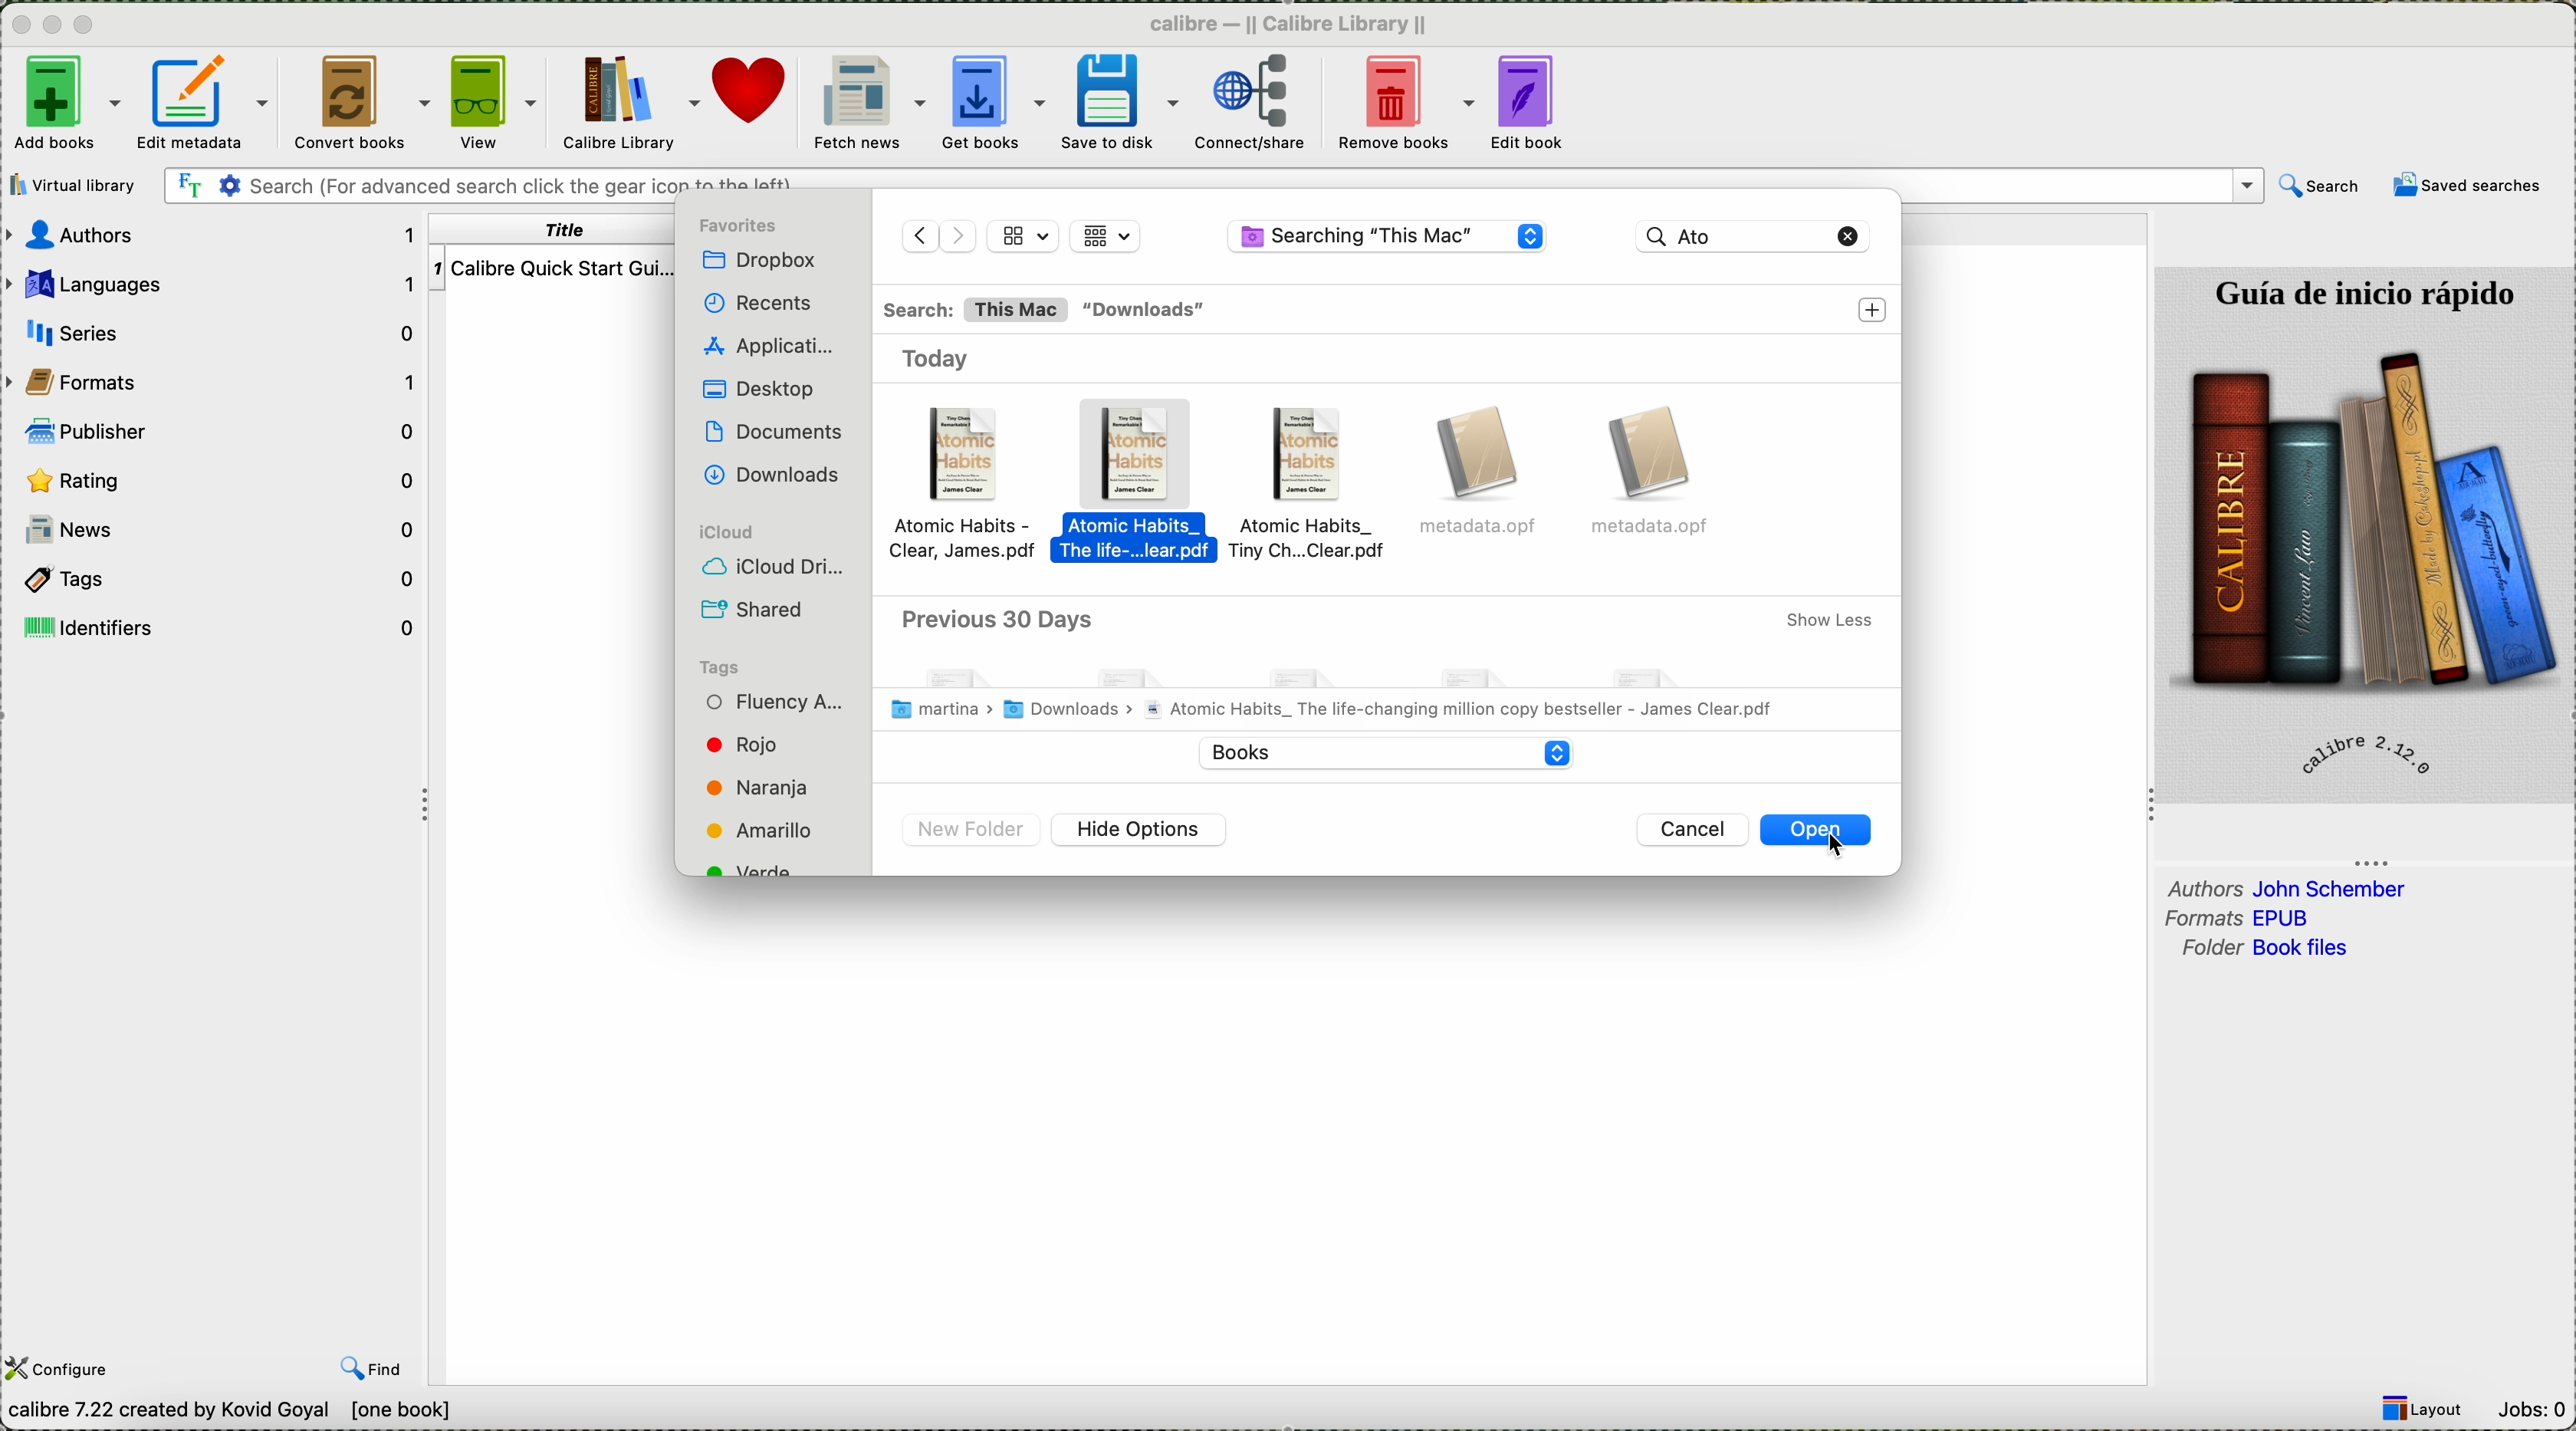 This screenshot has height=1431, width=2576. Describe the element at coordinates (1288, 26) in the screenshot. I see `Calibre` at that location.